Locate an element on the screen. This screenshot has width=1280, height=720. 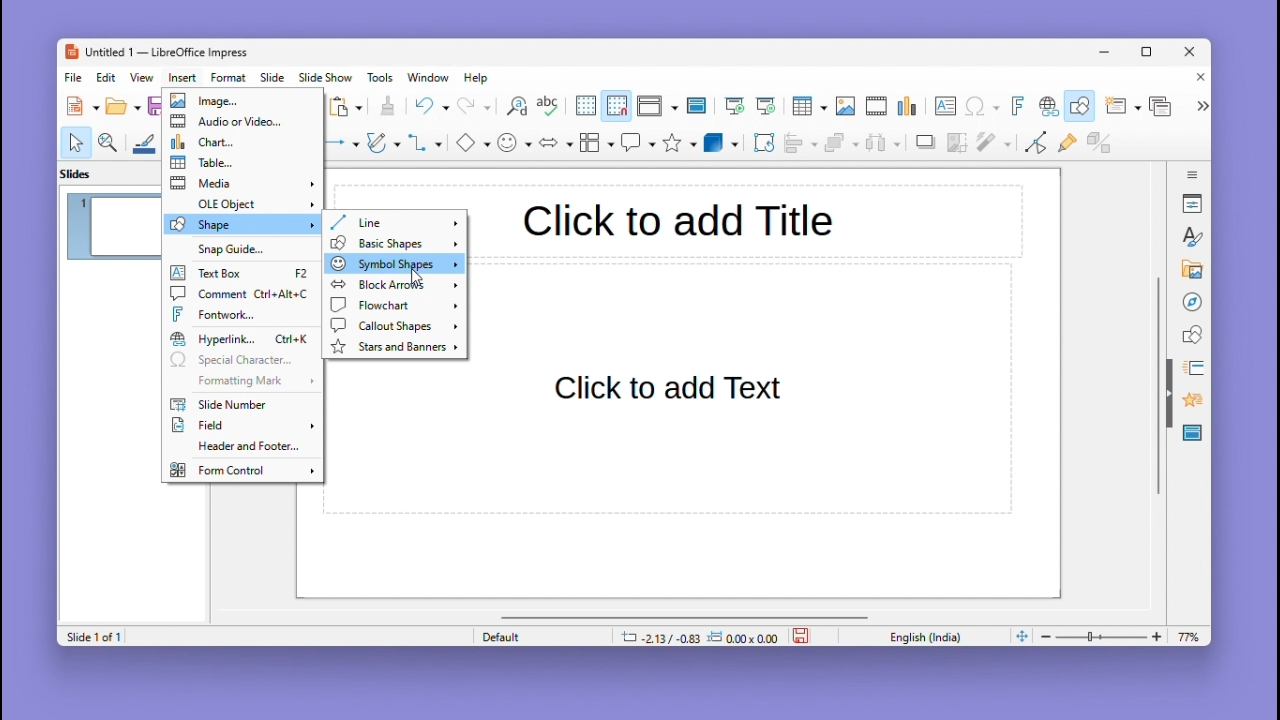
Flow chart is located at coordinates (393, 306).